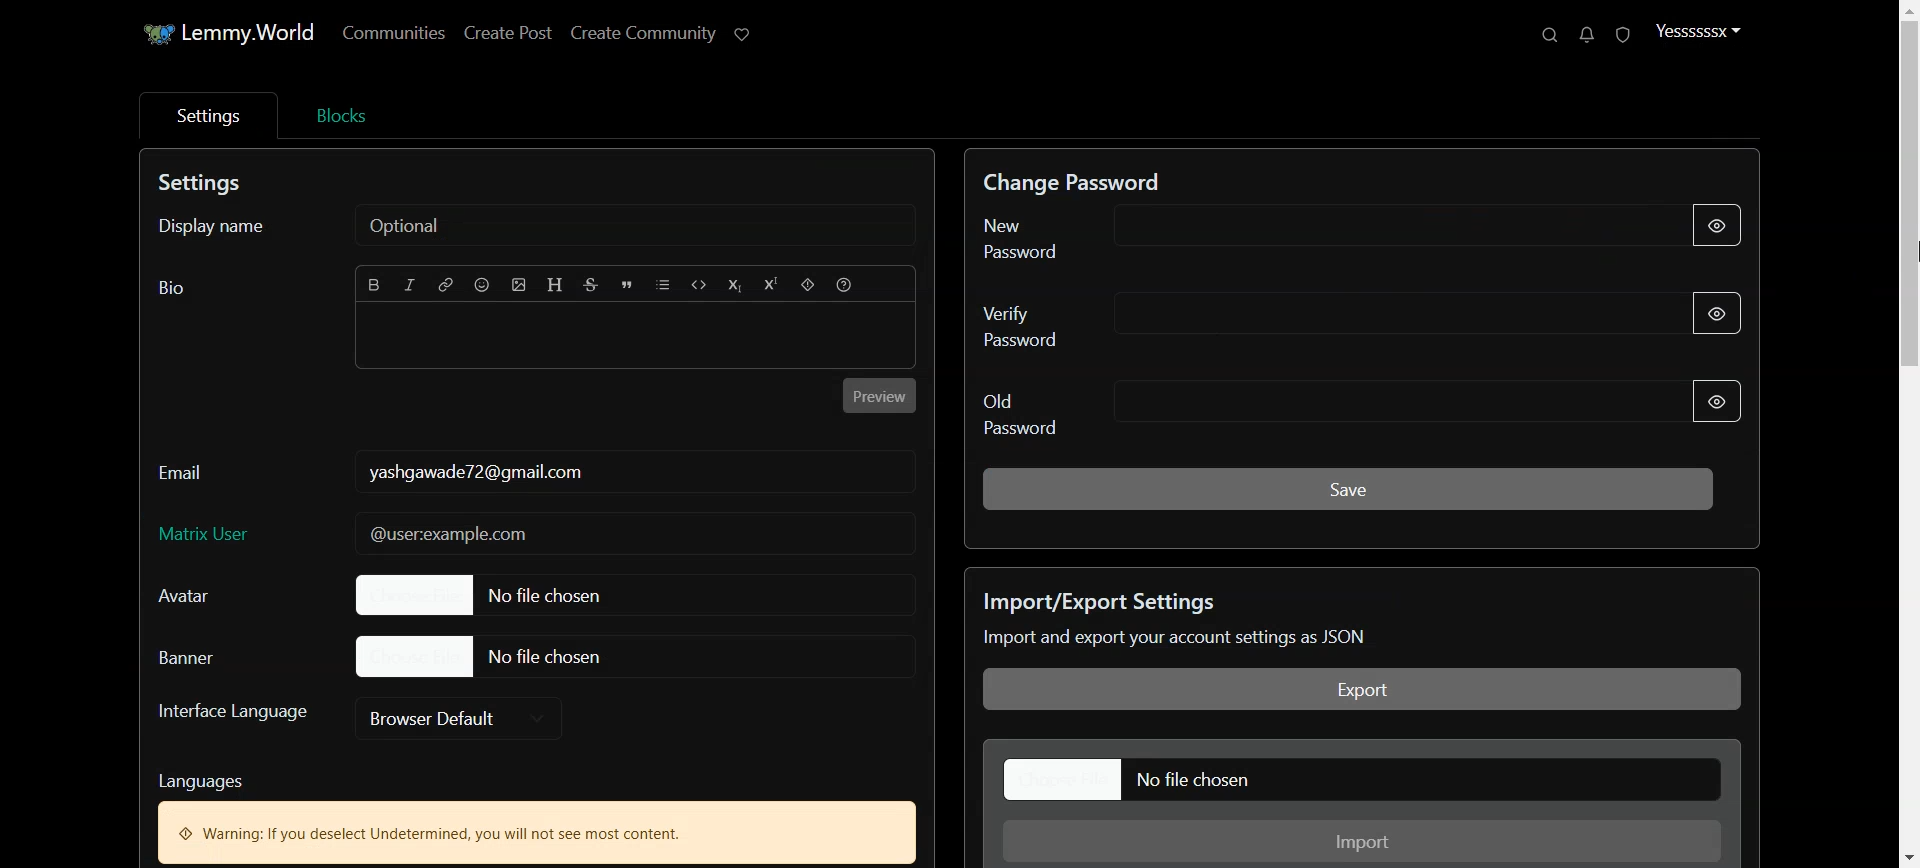 The height and width of the screenshot is (868, 1920). What do you see at coordinates (627, 285) in the screenshot?
I see `Quote` at bounding box center [627, 285].